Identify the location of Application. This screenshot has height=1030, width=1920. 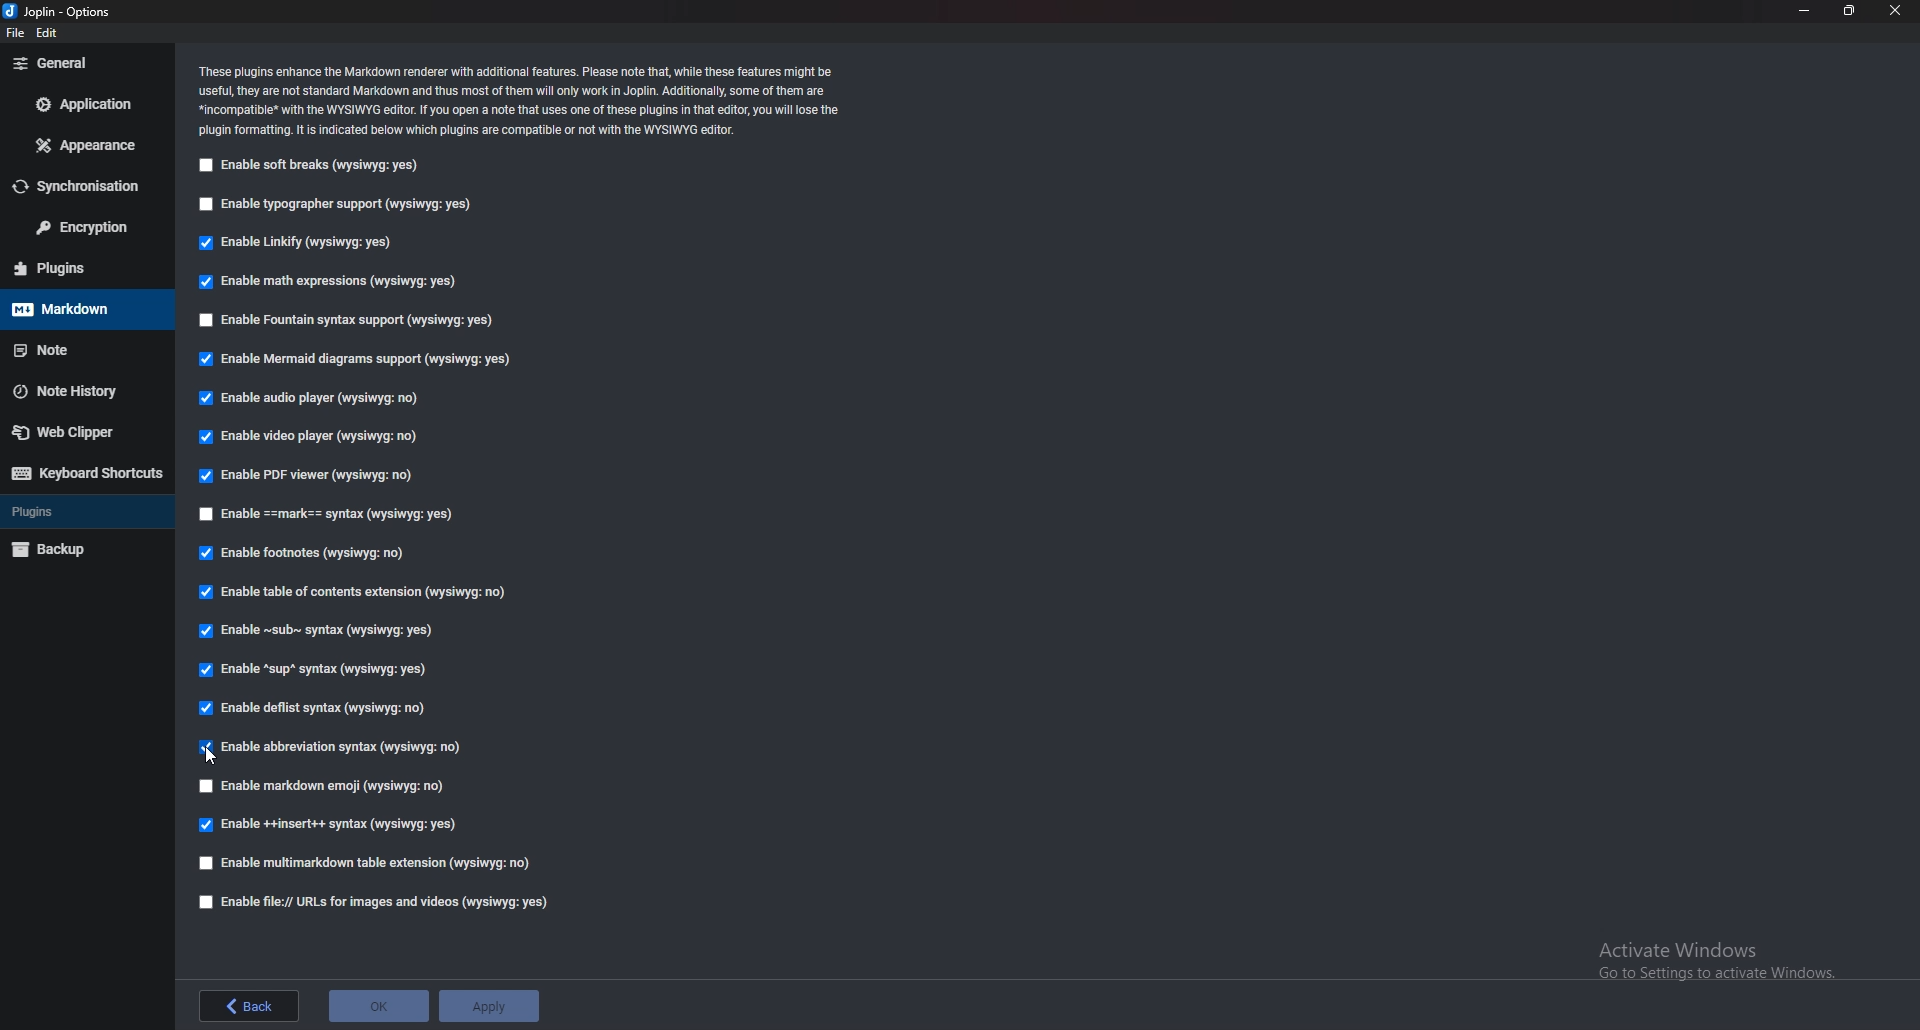
(86, 103).